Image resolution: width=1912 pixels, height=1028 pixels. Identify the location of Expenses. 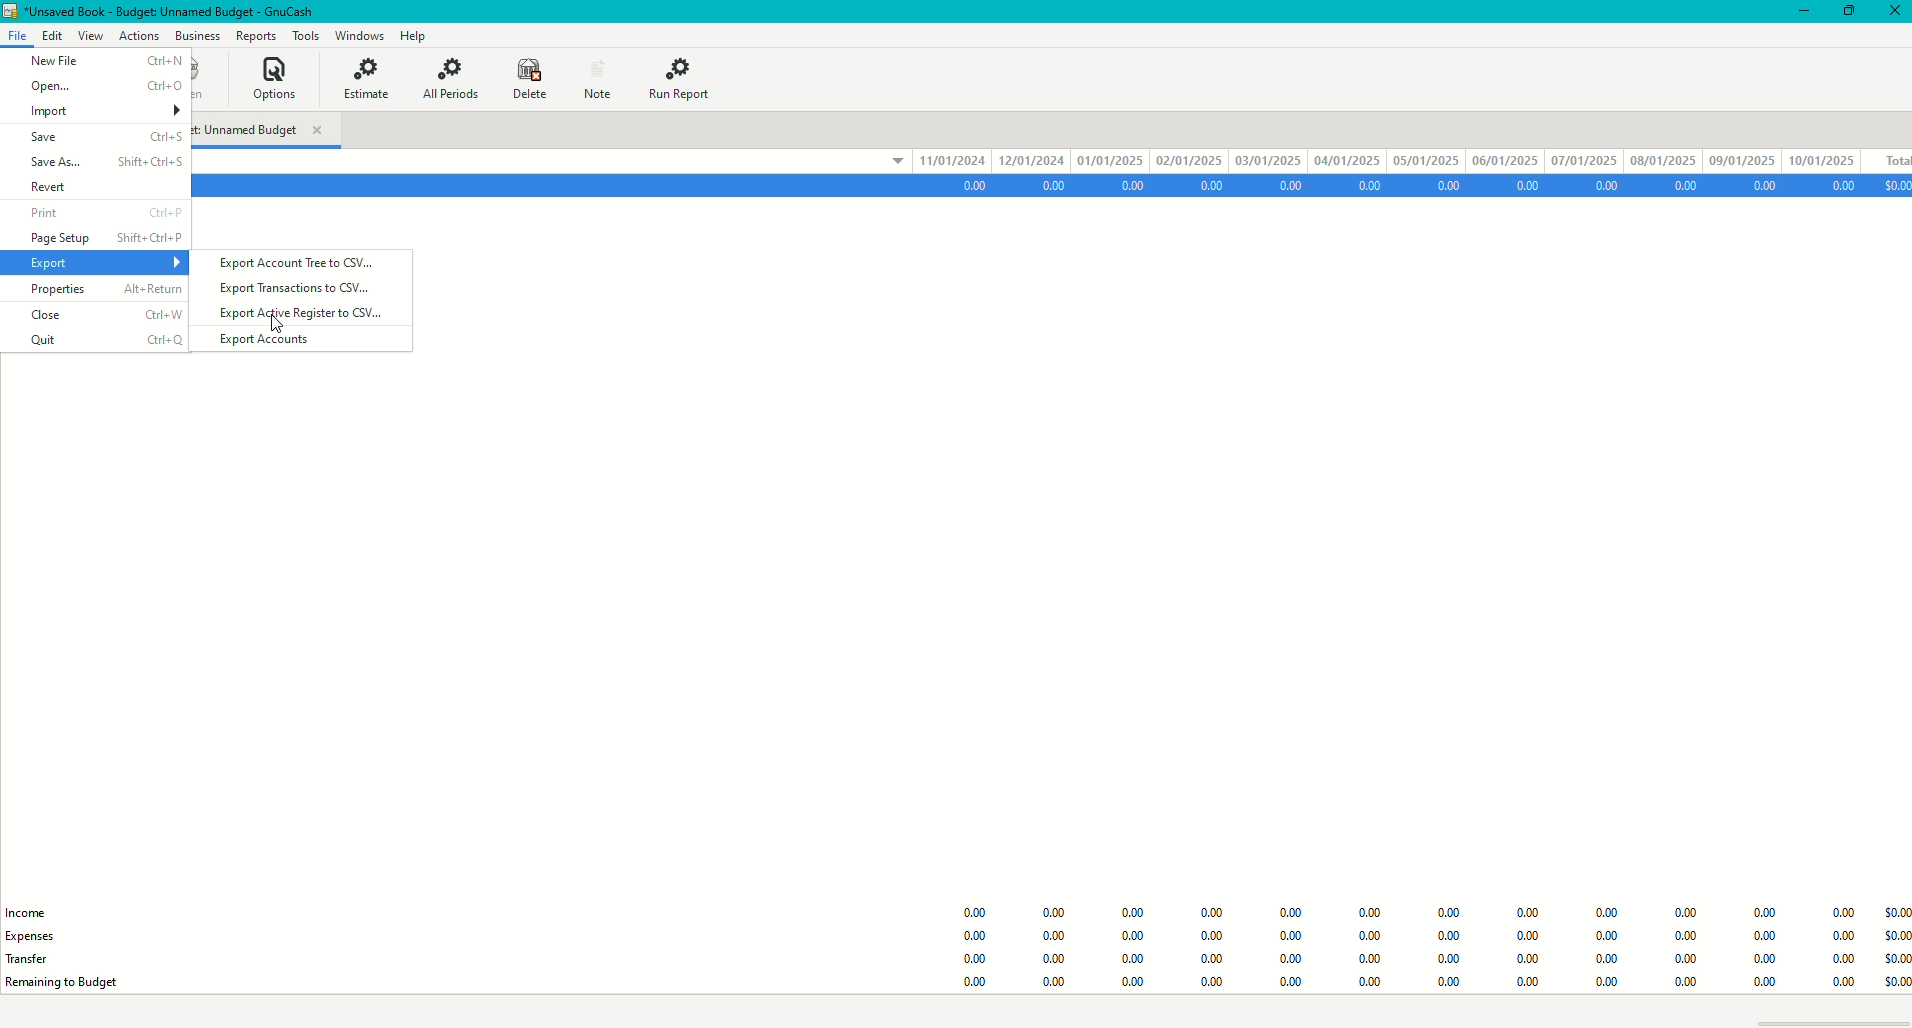
(43, 937).